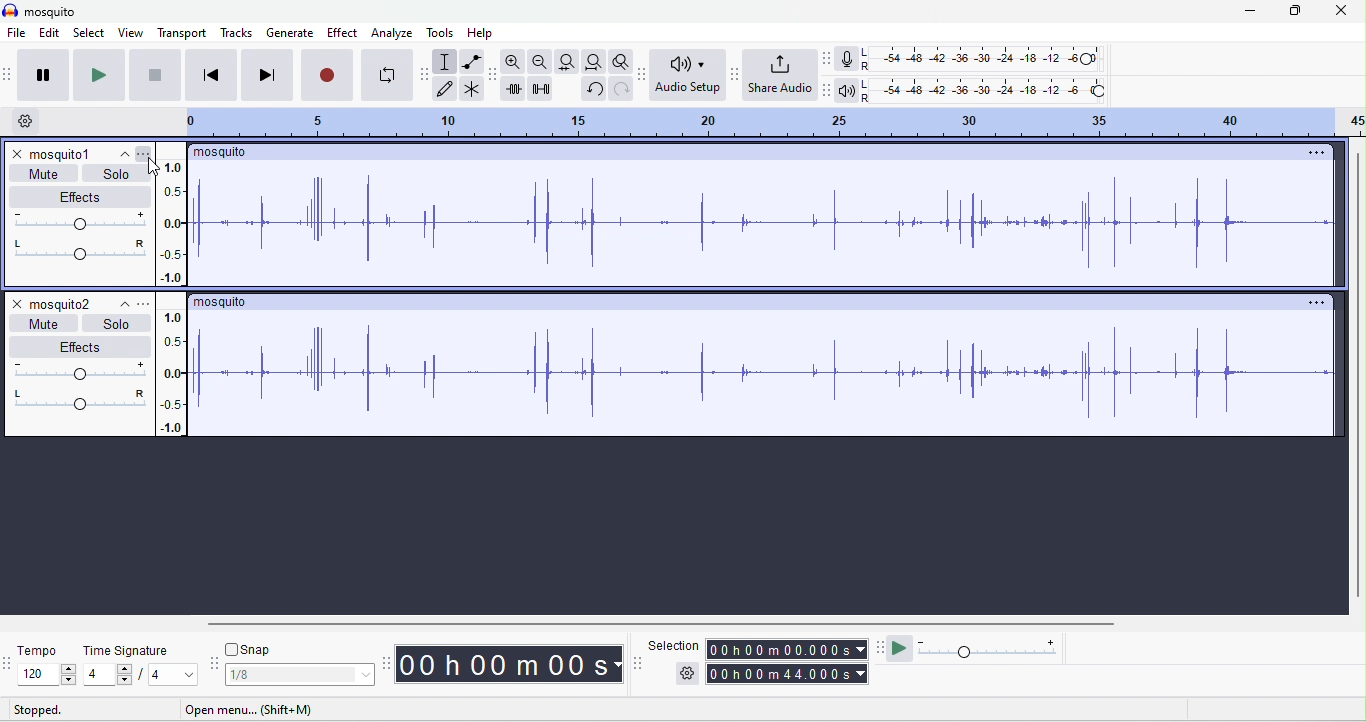  What do you see at coordinates (1356, 377) in the screenshot?
I see `vertical scroll bar` at bounding box center [1356, 377].